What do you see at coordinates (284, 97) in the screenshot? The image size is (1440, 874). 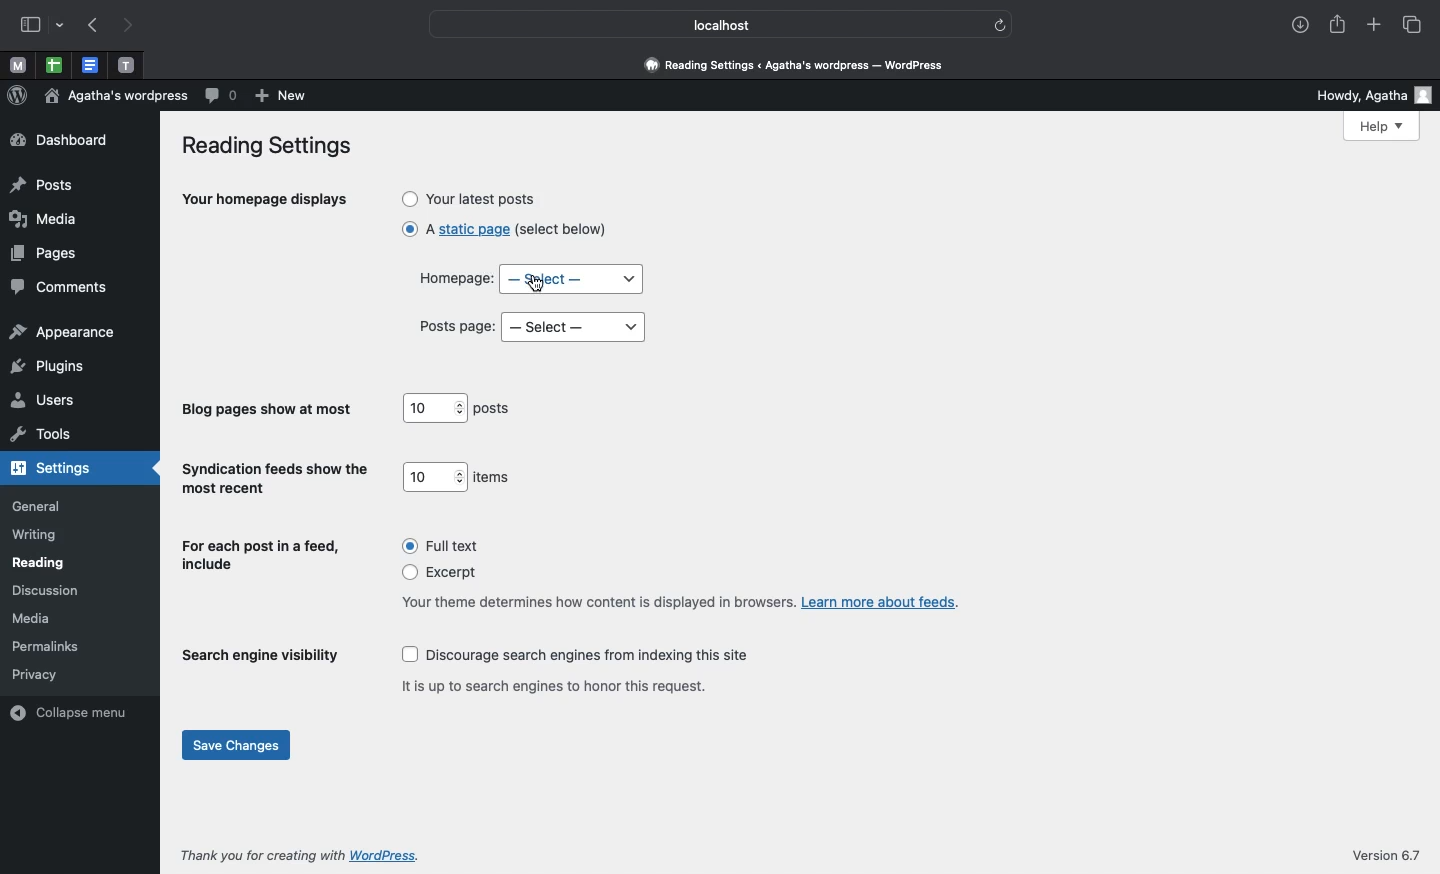 I see `New` at bounding box center [284, 97].